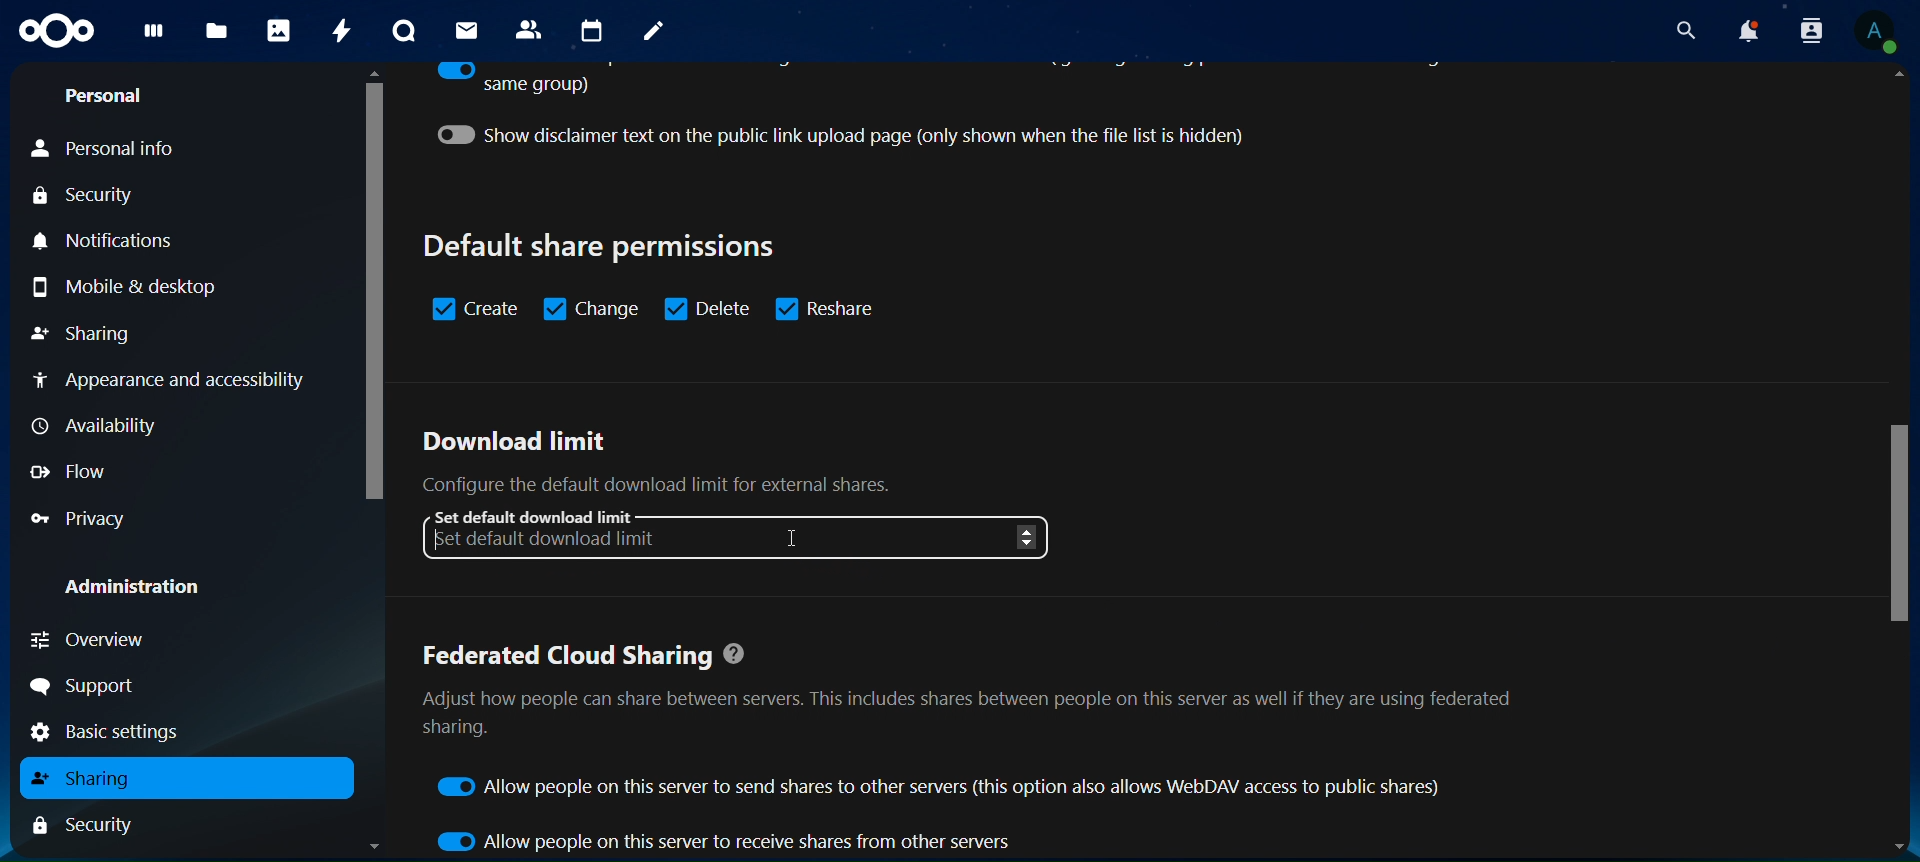 The image size is (1920, 862). Describe the element at coordinates (85, 335) in the screenshot. I see `sharing` at that location.